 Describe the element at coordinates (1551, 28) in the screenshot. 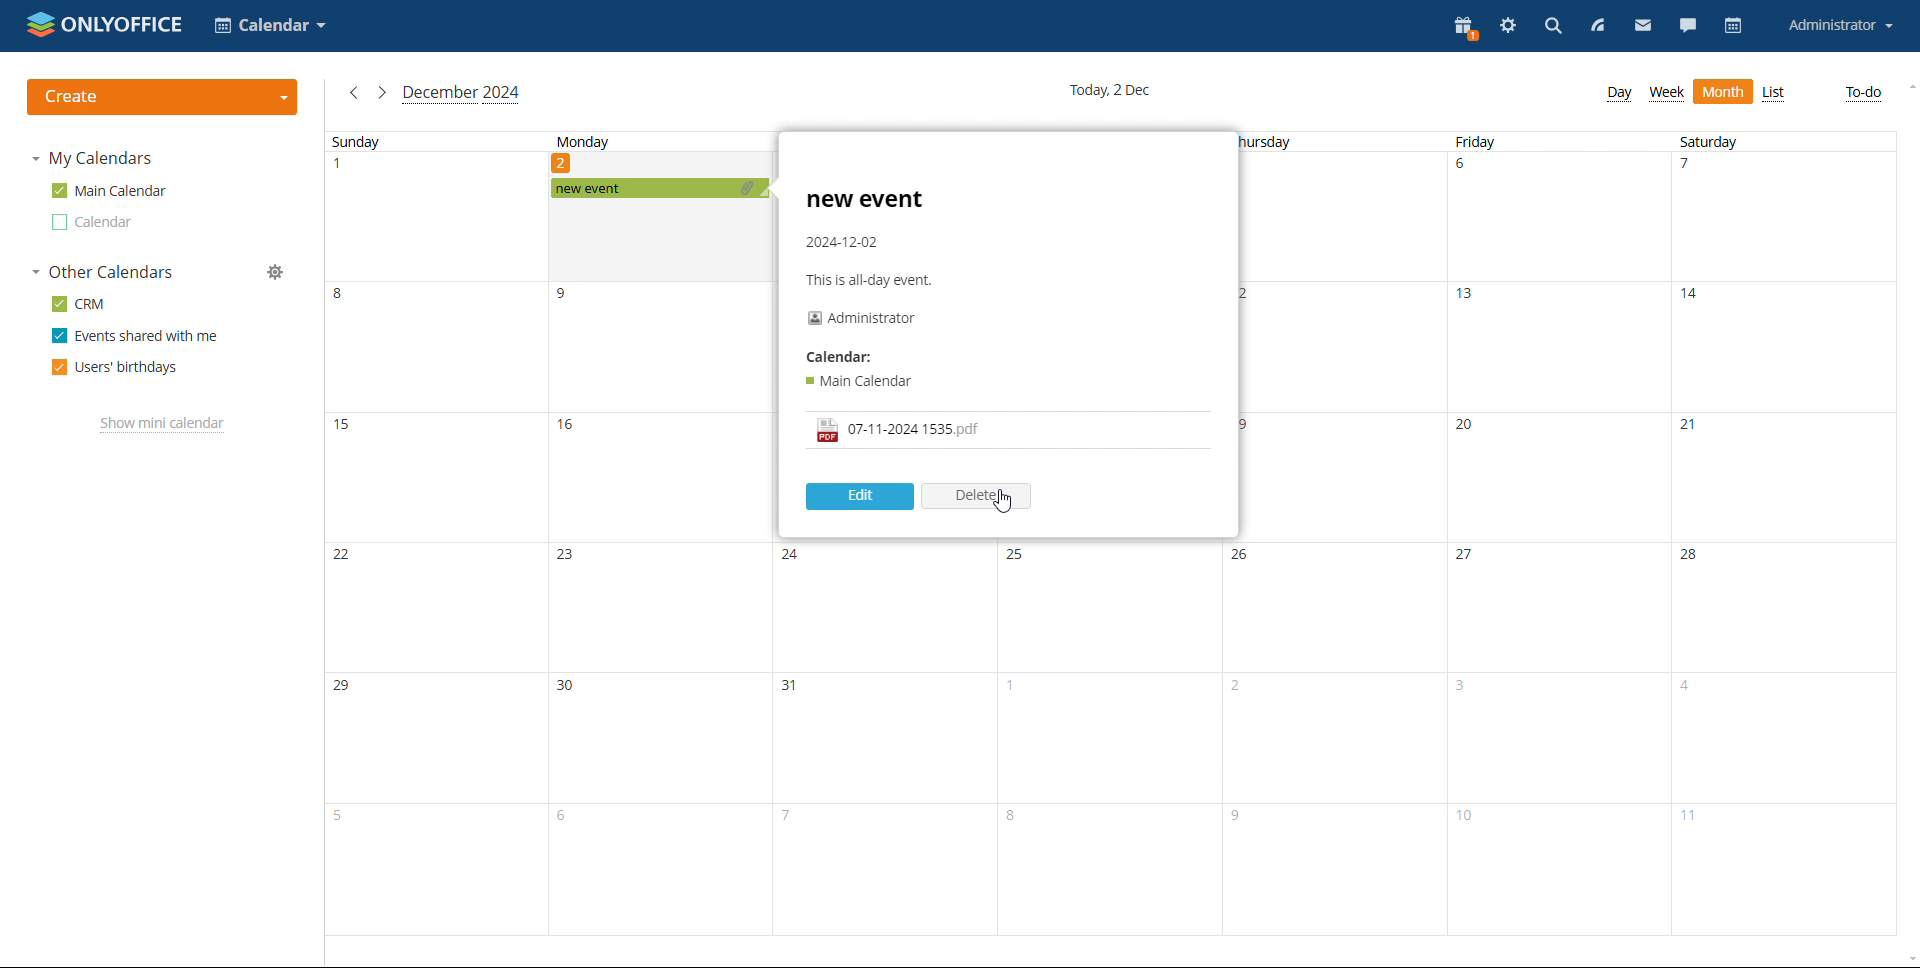

I see `search` at that location.